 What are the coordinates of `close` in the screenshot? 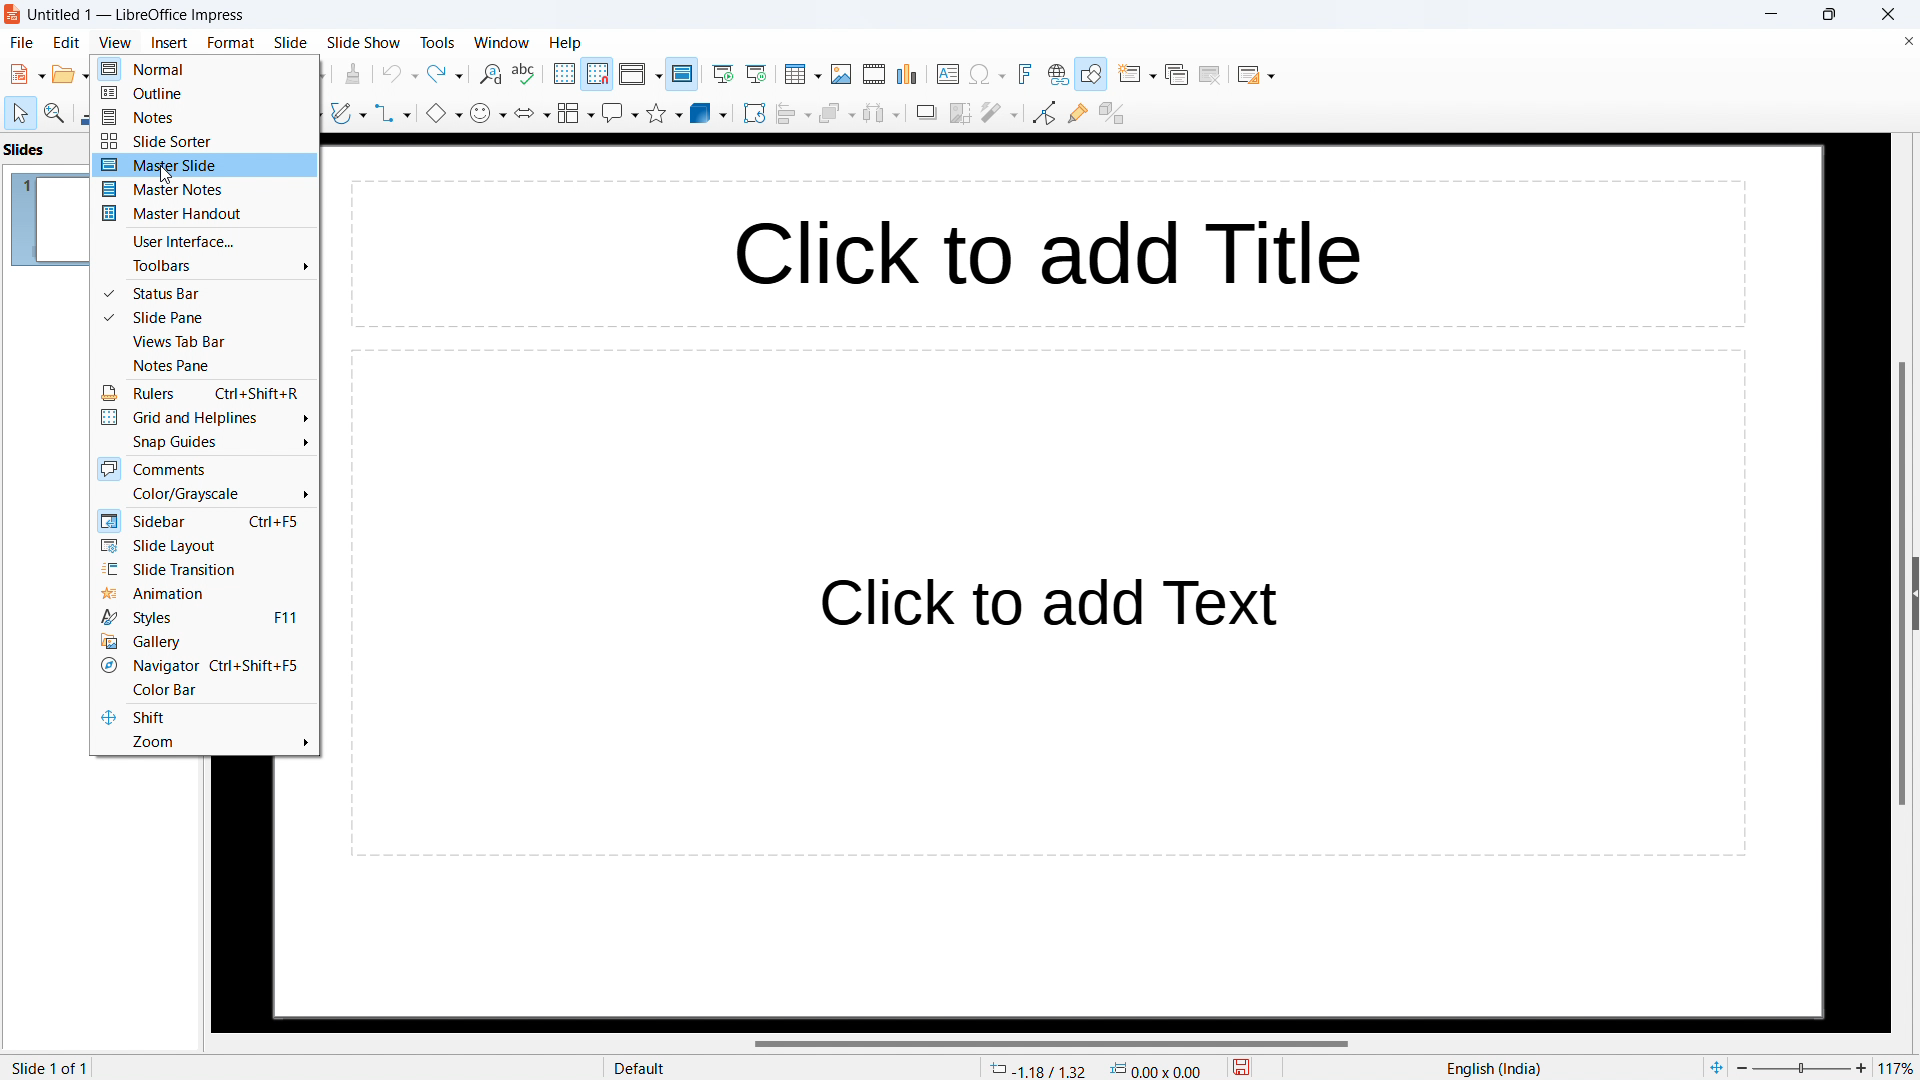 It's located at (1887, 15).